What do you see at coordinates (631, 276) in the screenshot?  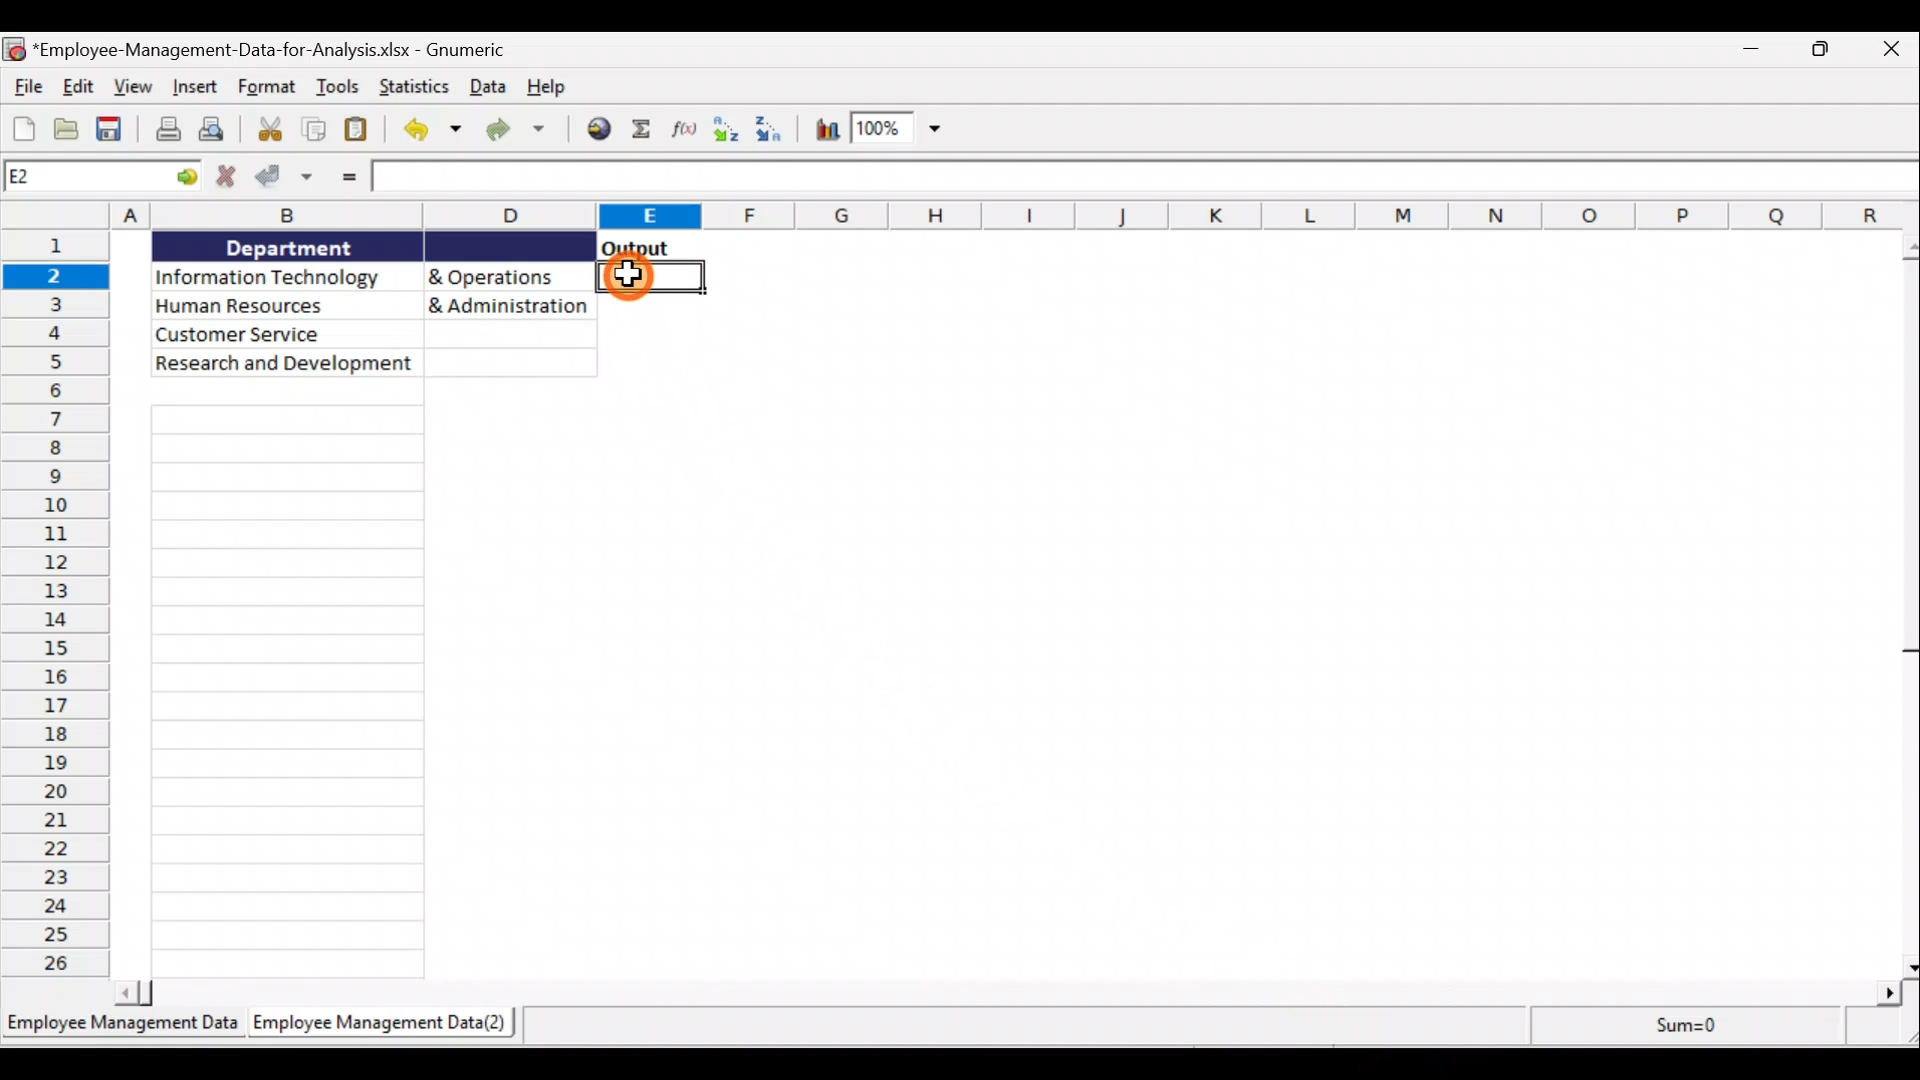 I see `Cursor` at bounding box center [631, 276].